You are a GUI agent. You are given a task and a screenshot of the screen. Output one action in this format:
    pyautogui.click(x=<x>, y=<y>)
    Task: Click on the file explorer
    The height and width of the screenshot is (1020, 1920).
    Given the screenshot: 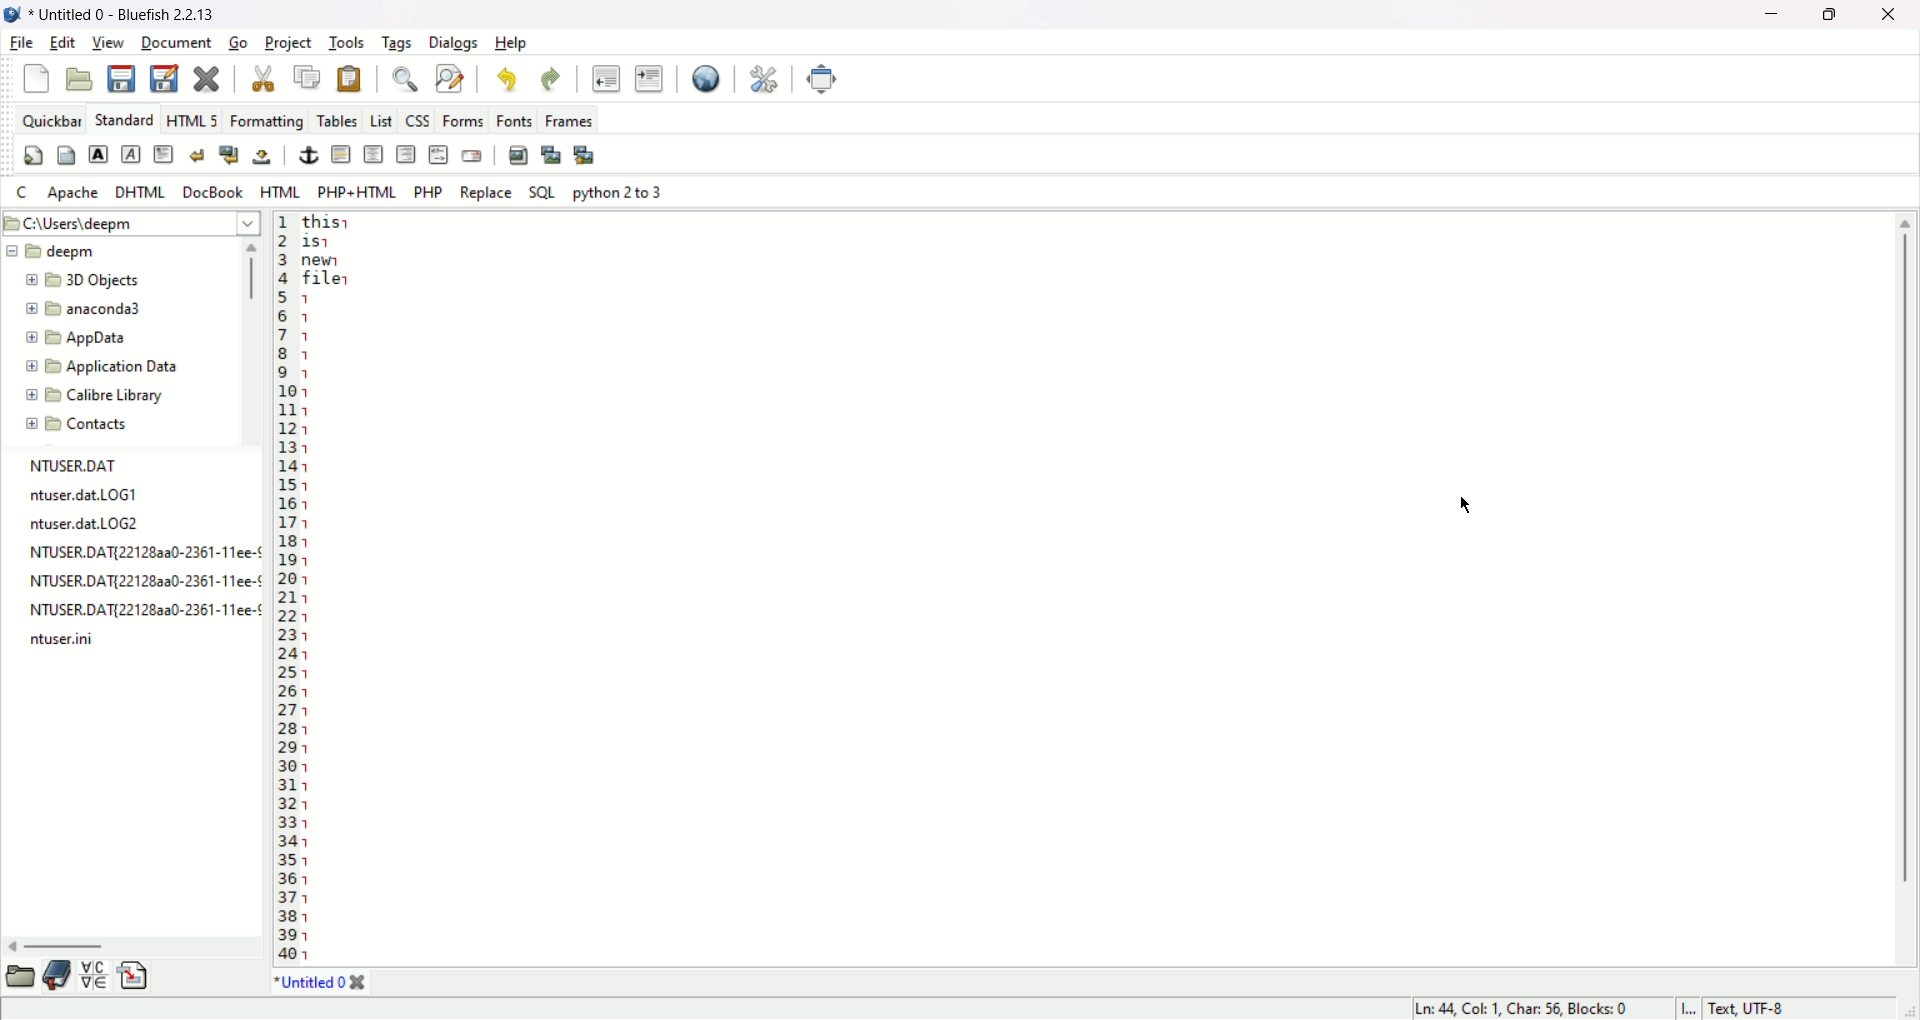 What is the action you would take?
    pyautogui.click(x=18, y=976)
    